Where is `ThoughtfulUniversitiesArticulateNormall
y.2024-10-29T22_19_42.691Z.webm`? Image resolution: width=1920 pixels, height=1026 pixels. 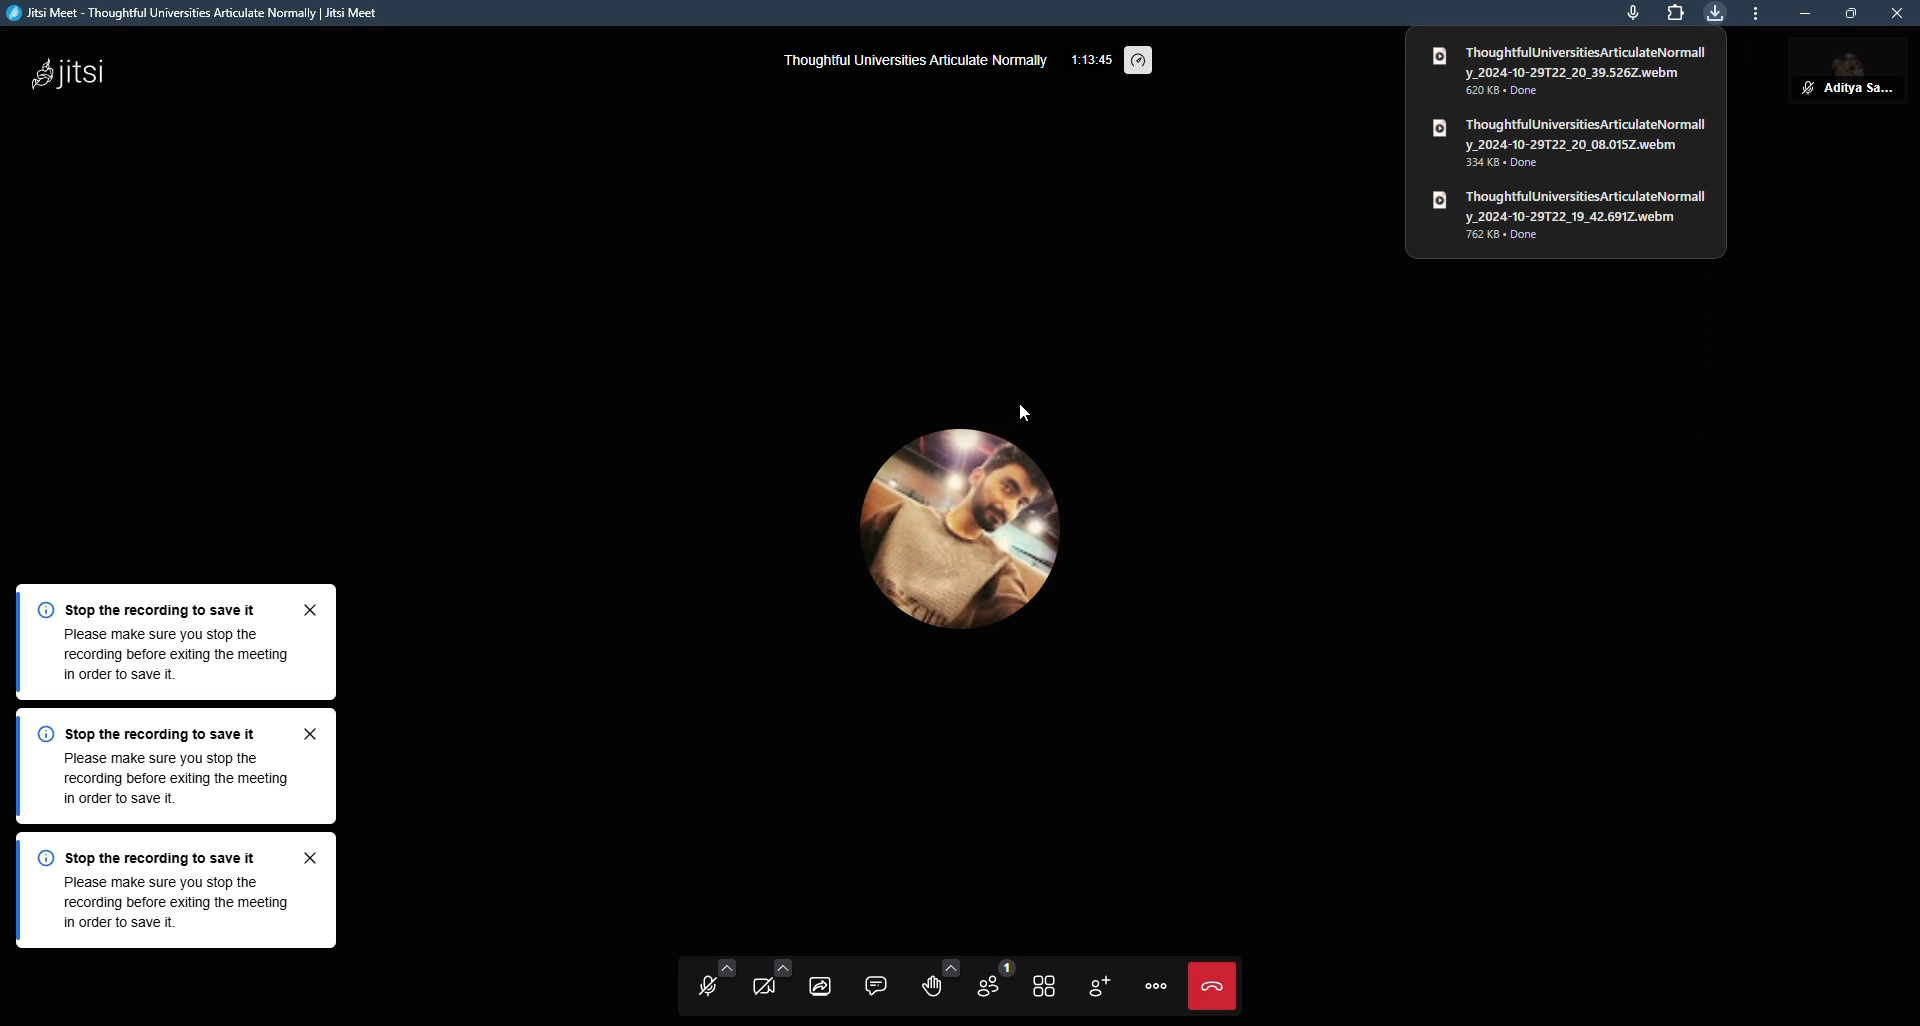
ThoughtfulUniversitiesArticulateNormall
y.2024-10-29T22_19_42.691Z.webm is located at coordinates (1576, 202).